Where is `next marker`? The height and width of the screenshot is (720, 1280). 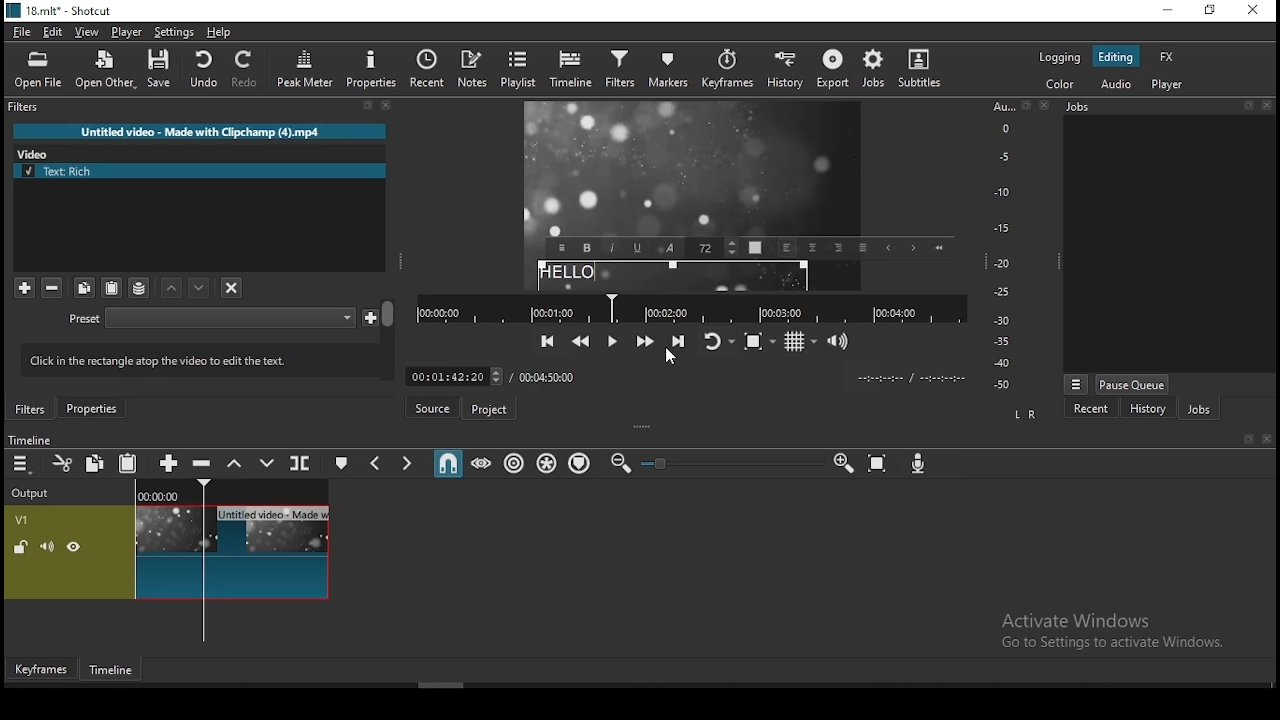
next marker is located at coordinates (407, 461).